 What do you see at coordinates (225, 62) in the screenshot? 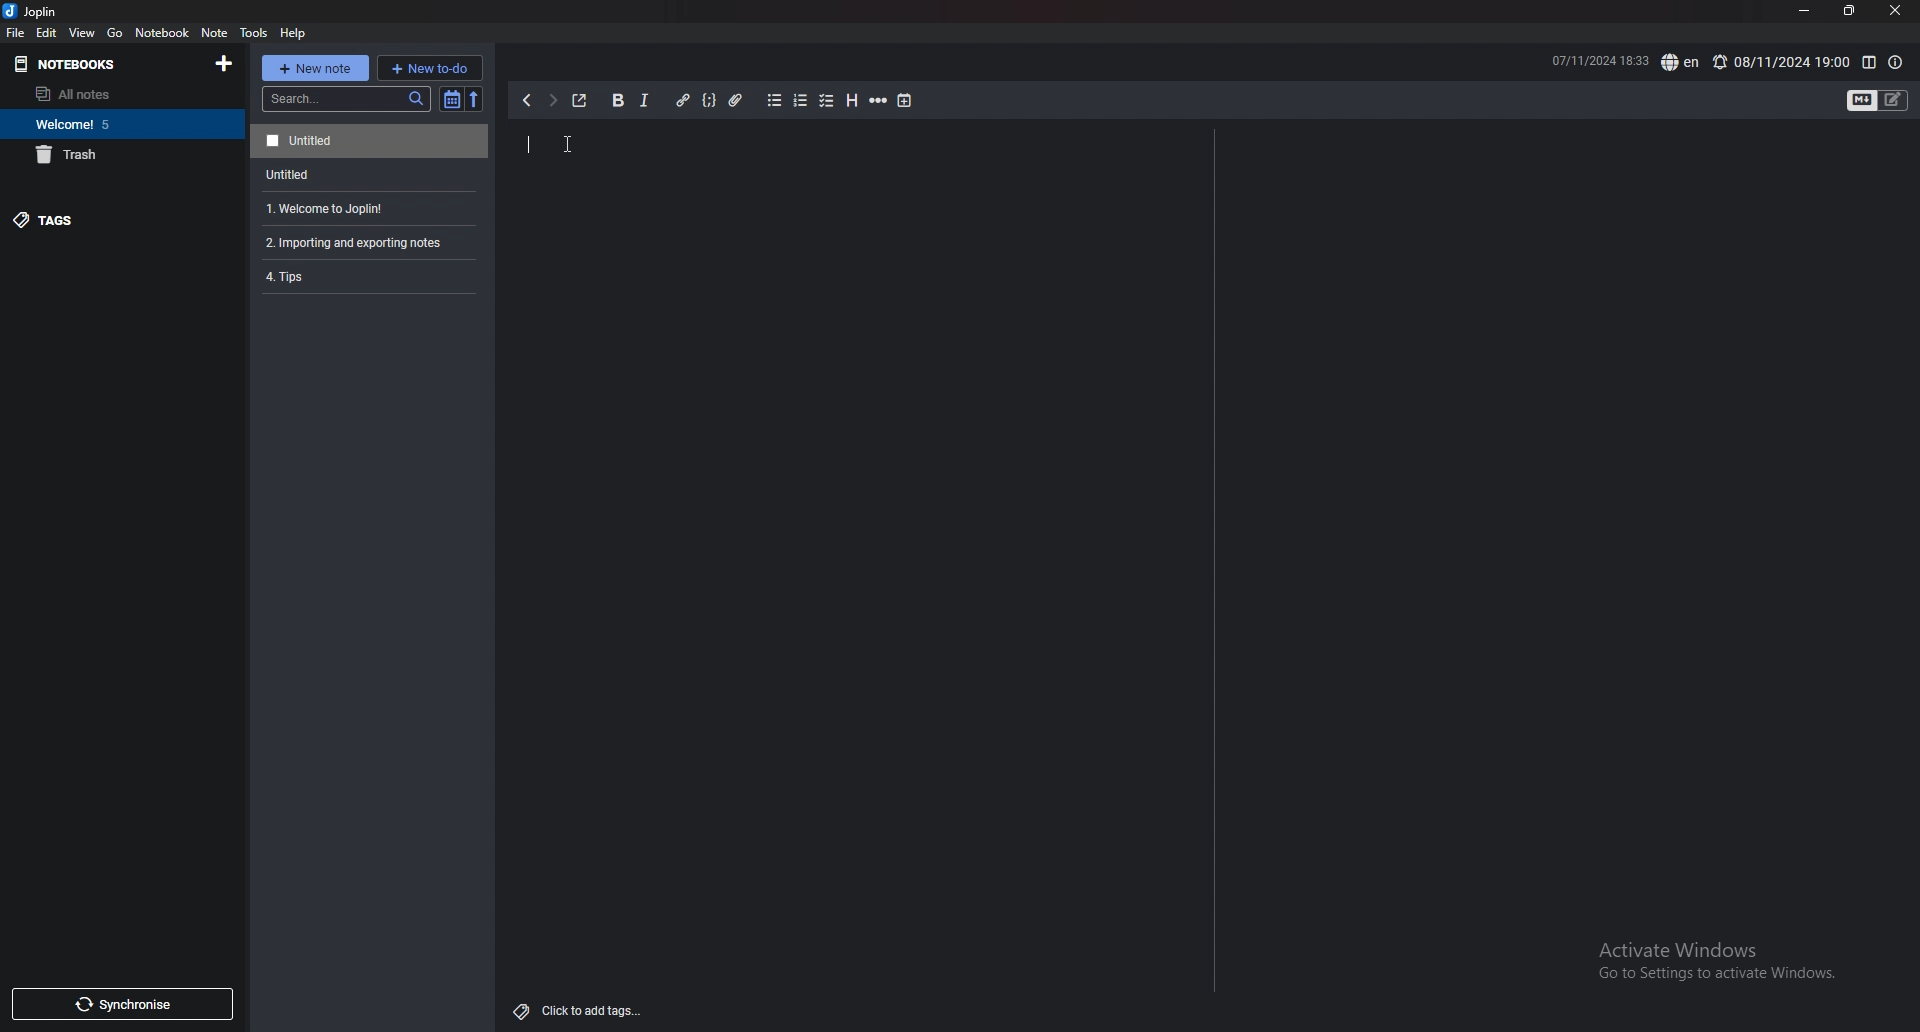
I see `add notebooks` at bounding box center [225, 62].